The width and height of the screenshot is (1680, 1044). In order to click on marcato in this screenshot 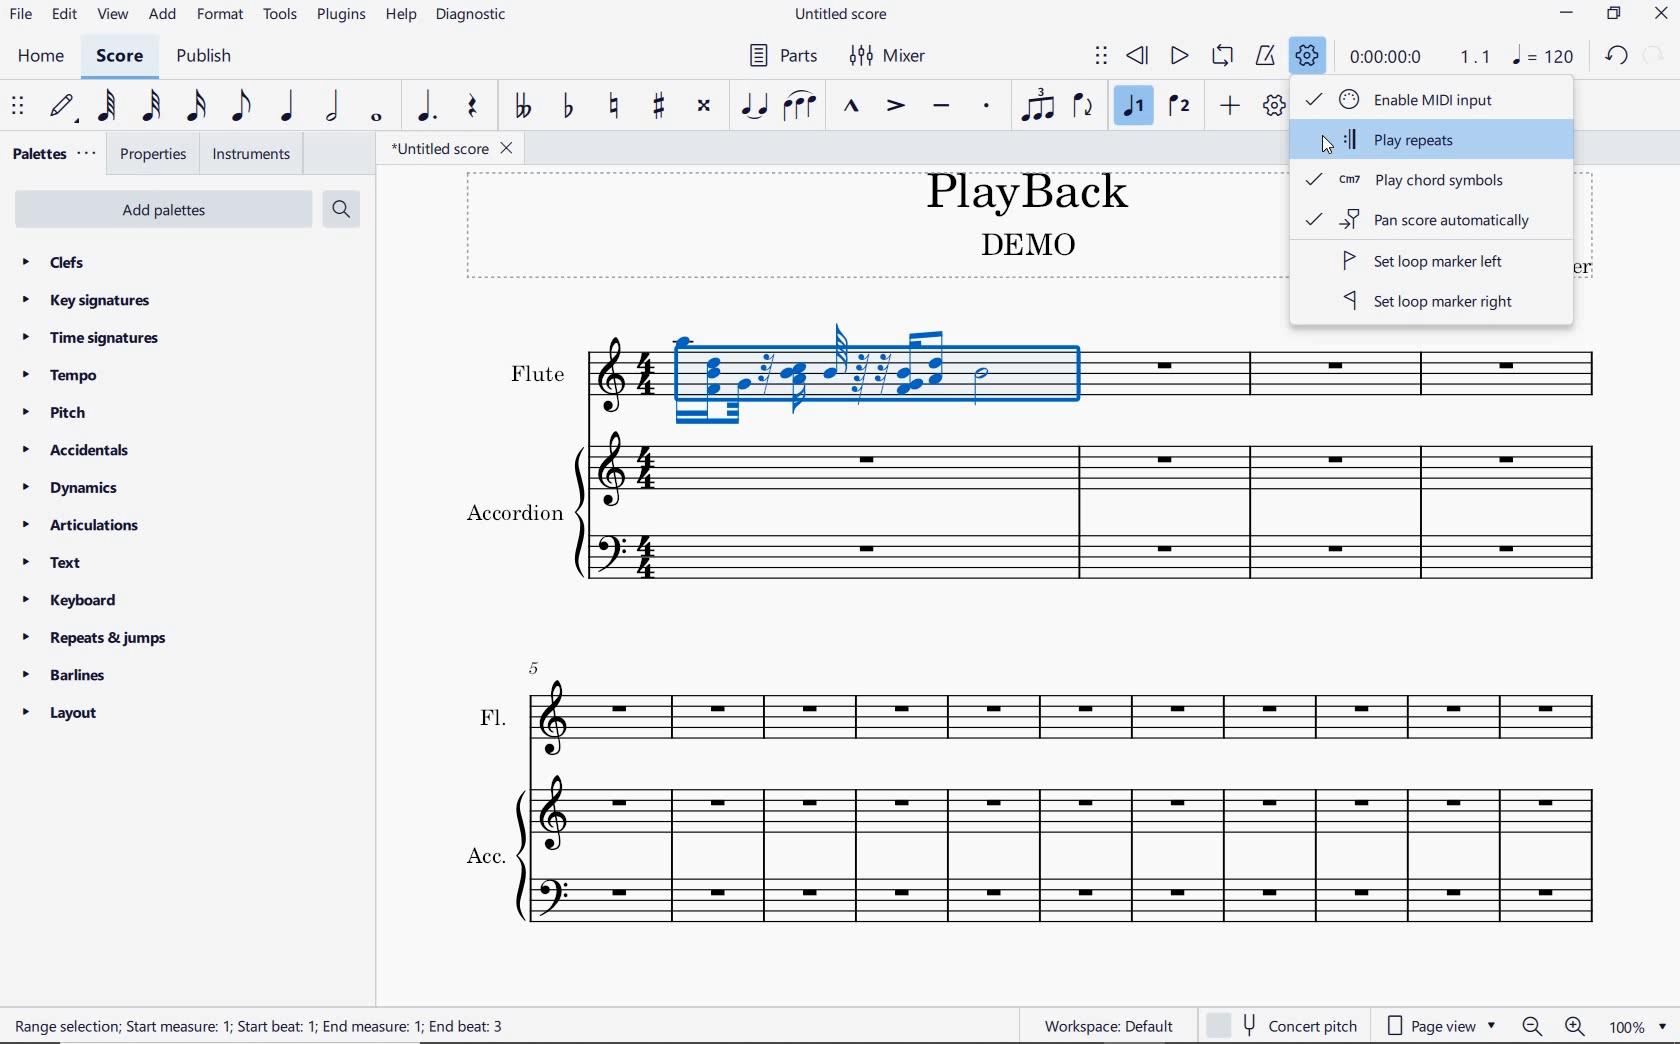, I will do `click(851, 107)`.